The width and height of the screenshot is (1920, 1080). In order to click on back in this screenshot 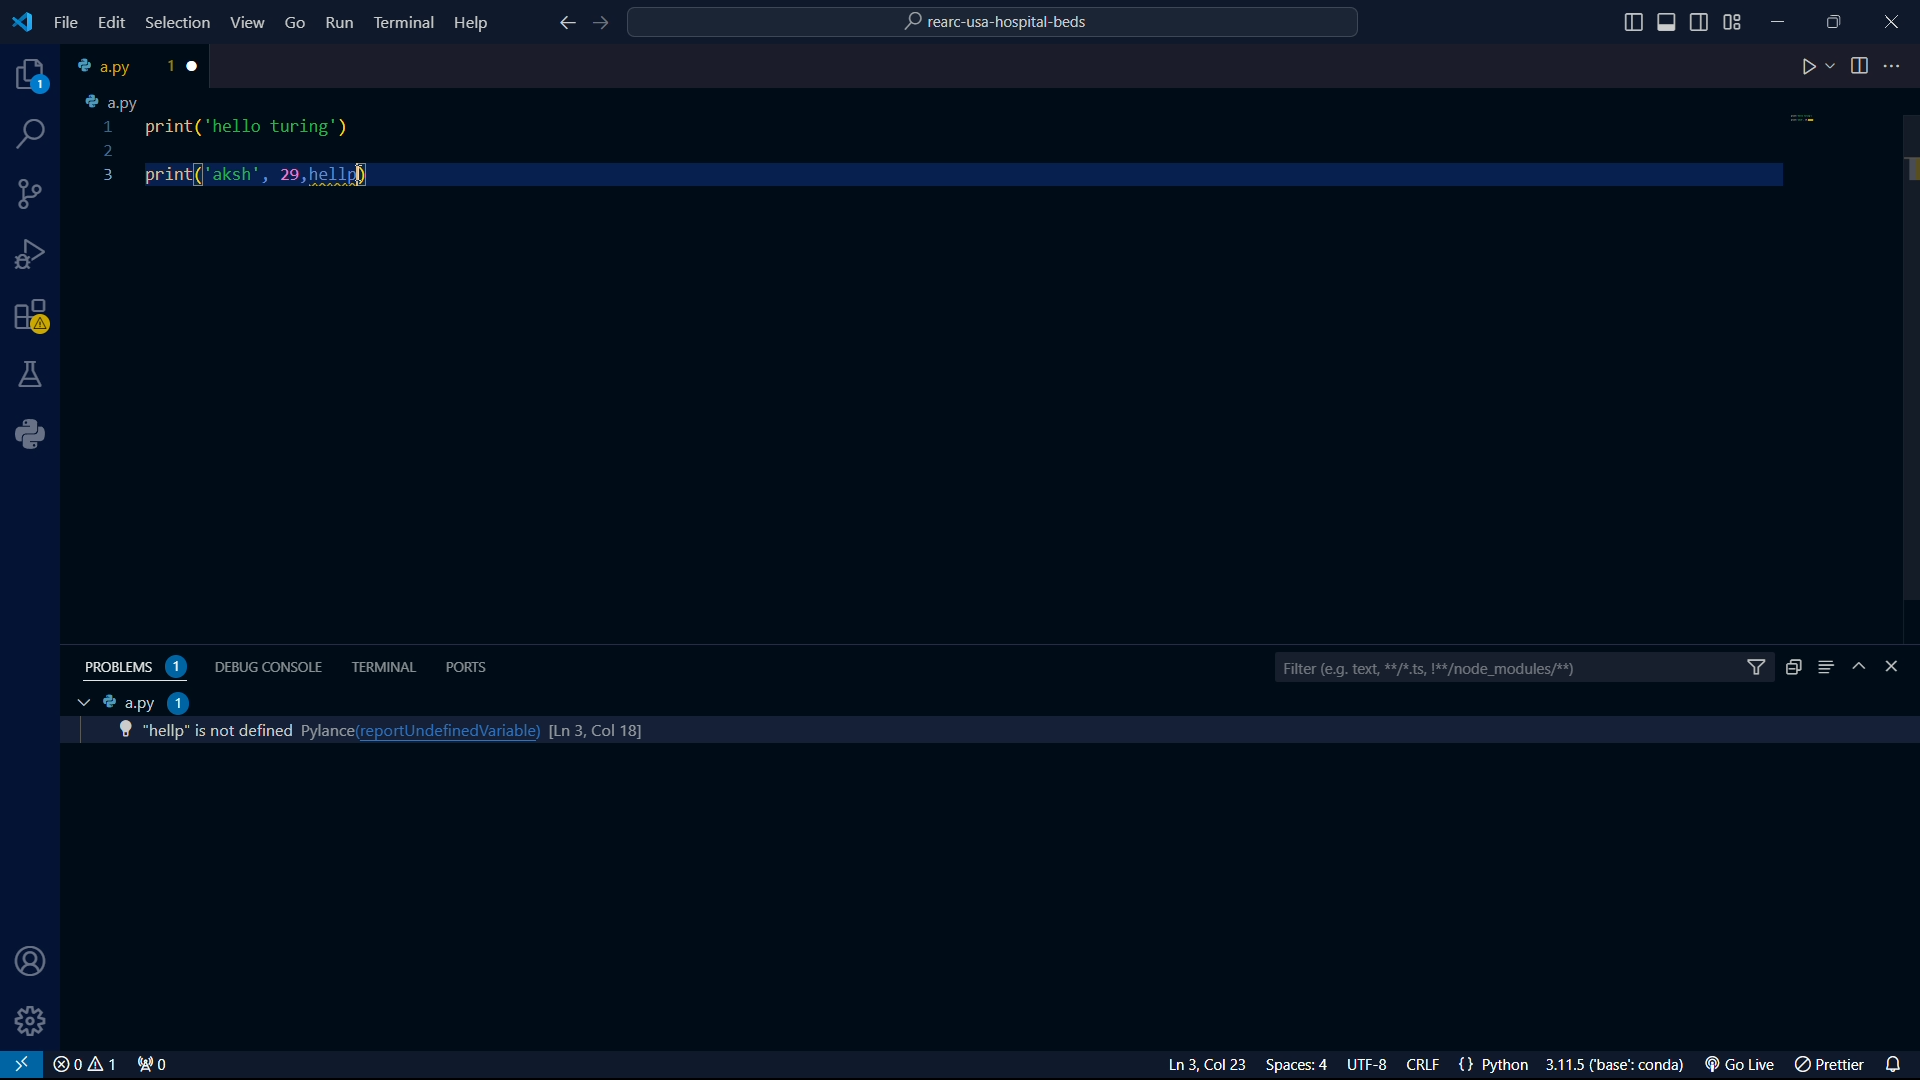, I will do `click(565, 25)`.